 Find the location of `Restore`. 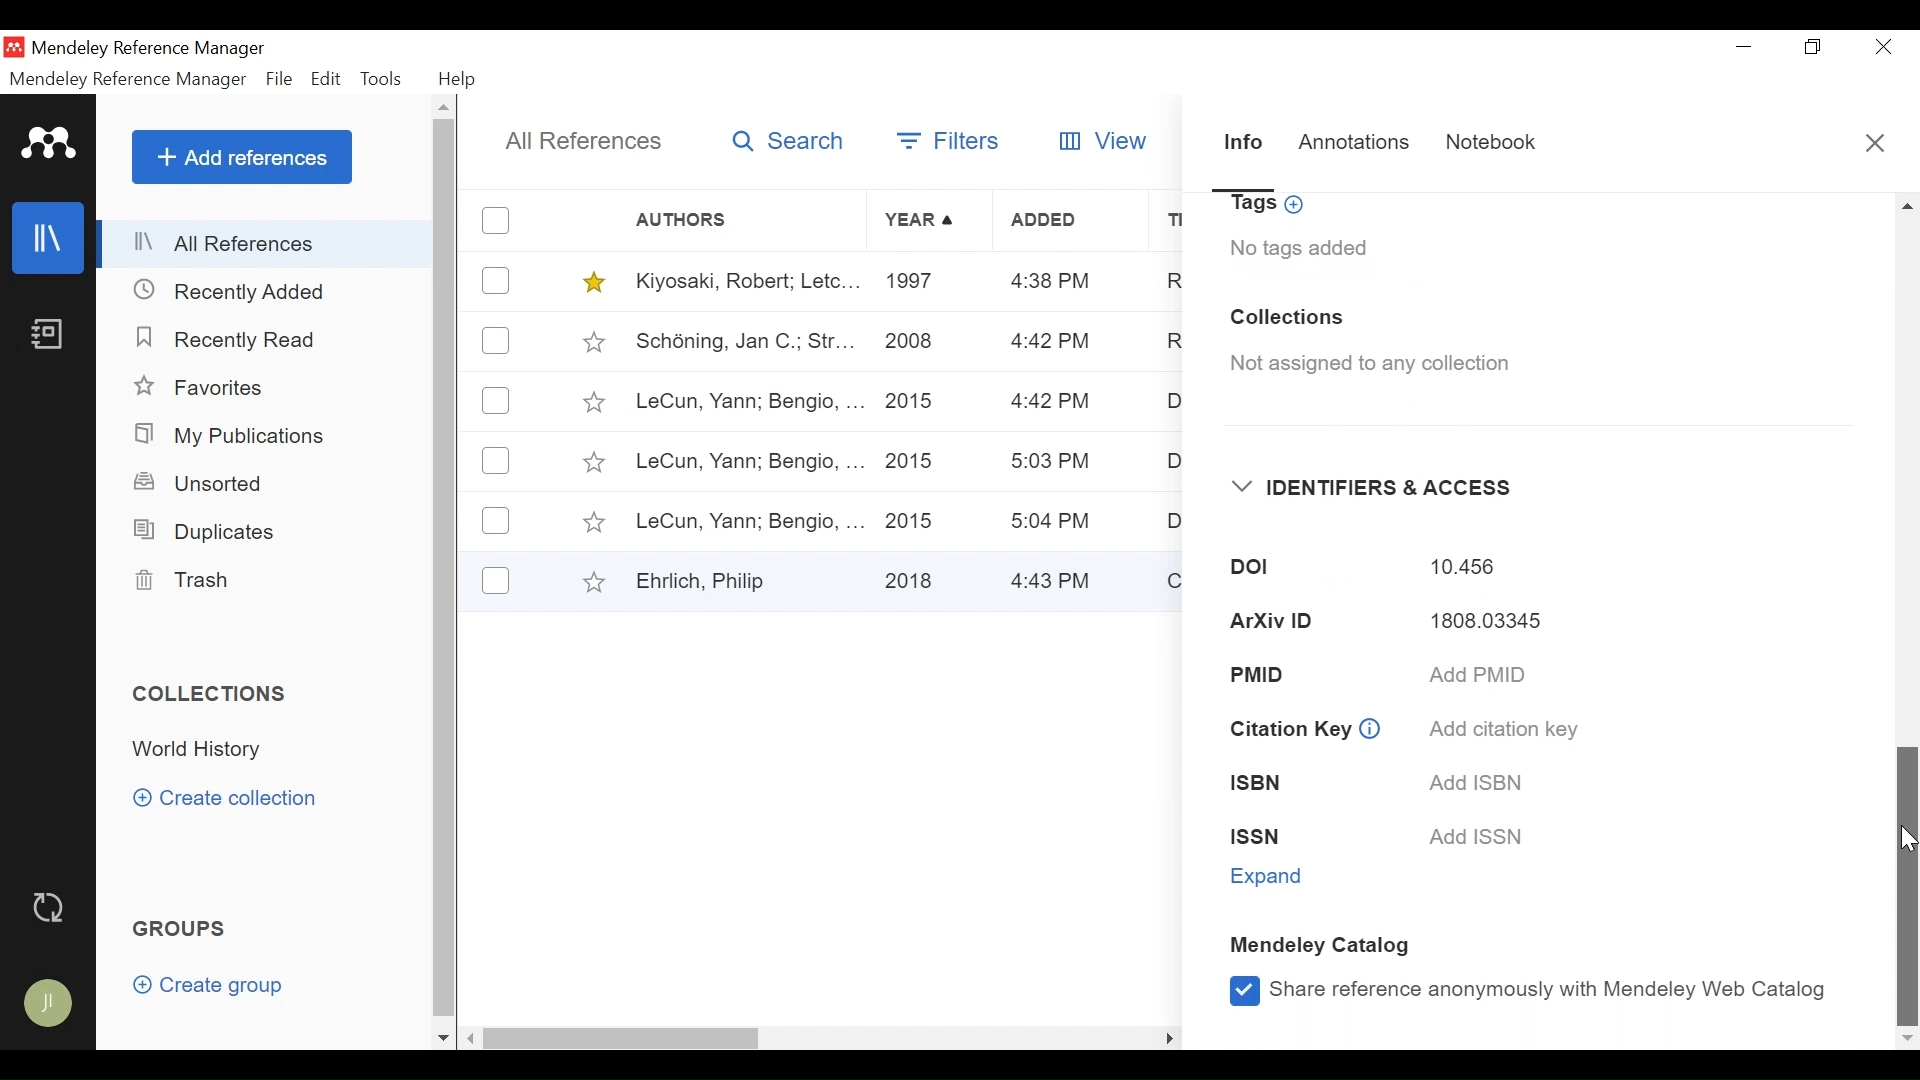

Restore is located at coordinates (1813, 47).